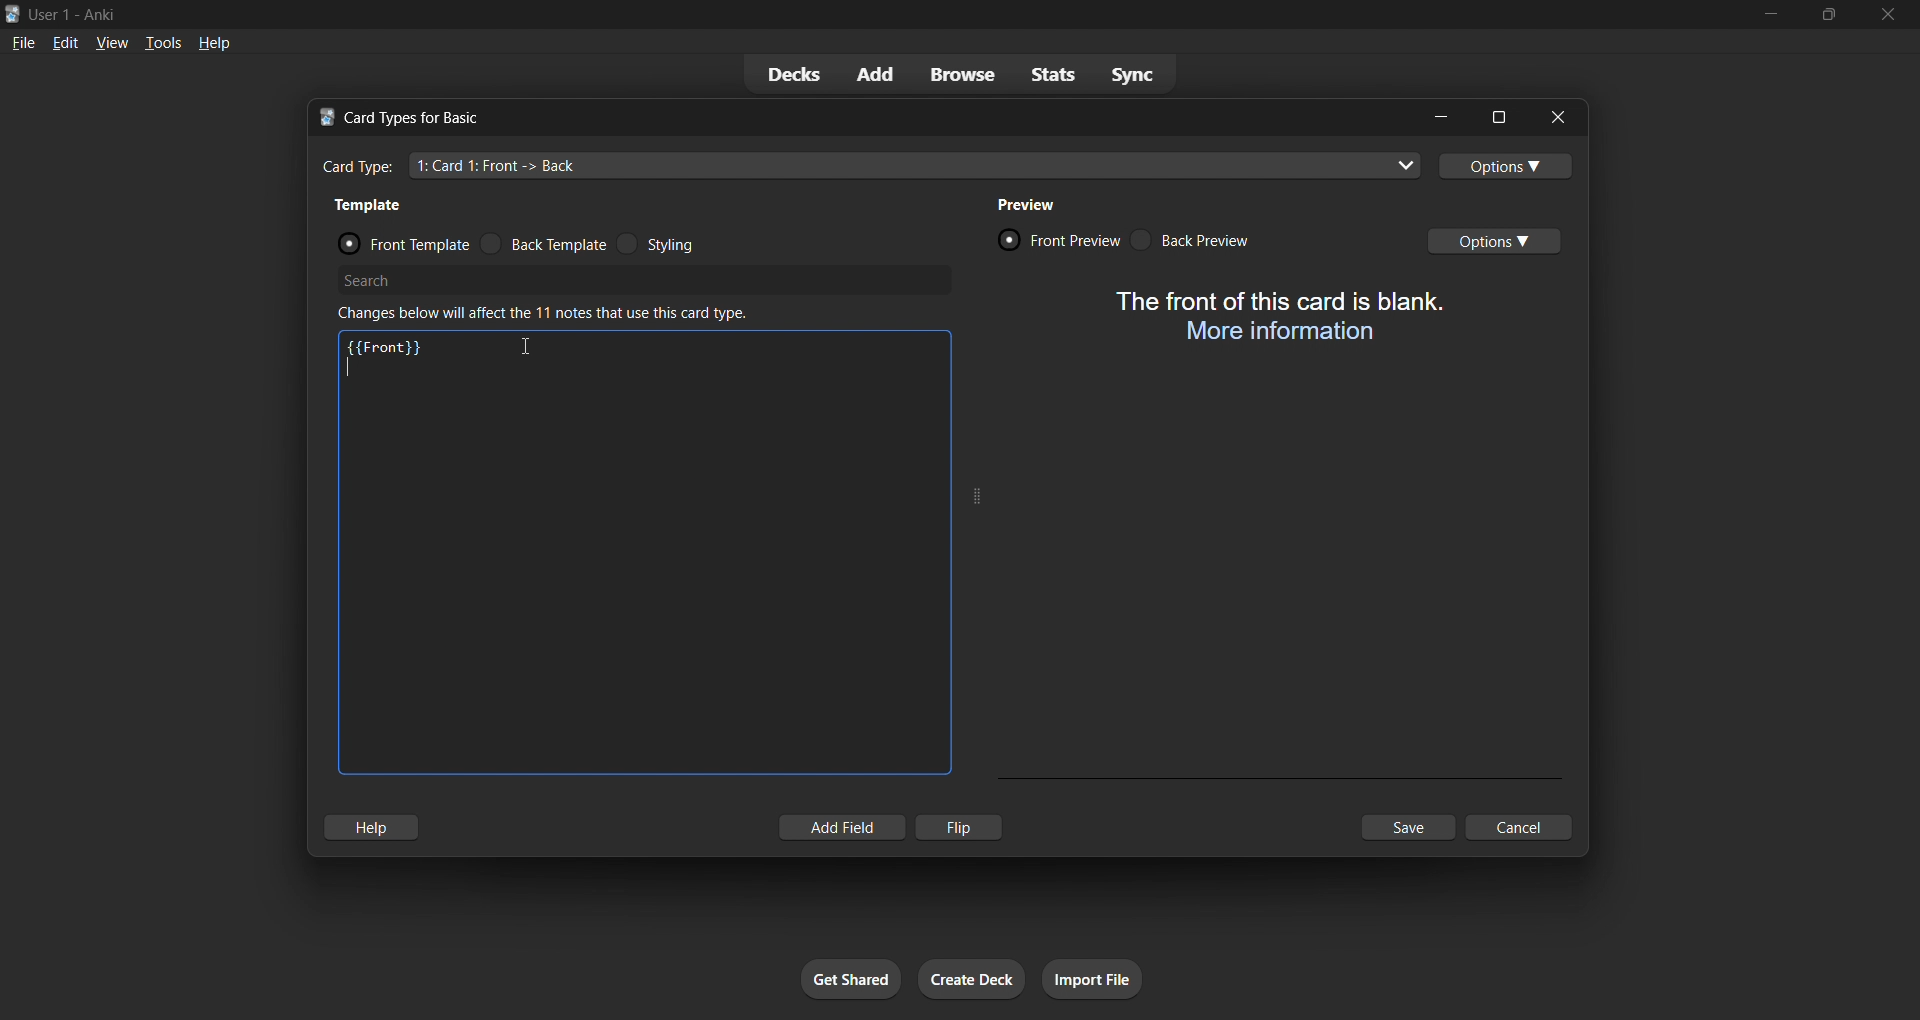 The height and width of the screenshot is (1020, 1920). Describe the element at coordinates (1553, 117) in the screenshot. I see `close` at that location.